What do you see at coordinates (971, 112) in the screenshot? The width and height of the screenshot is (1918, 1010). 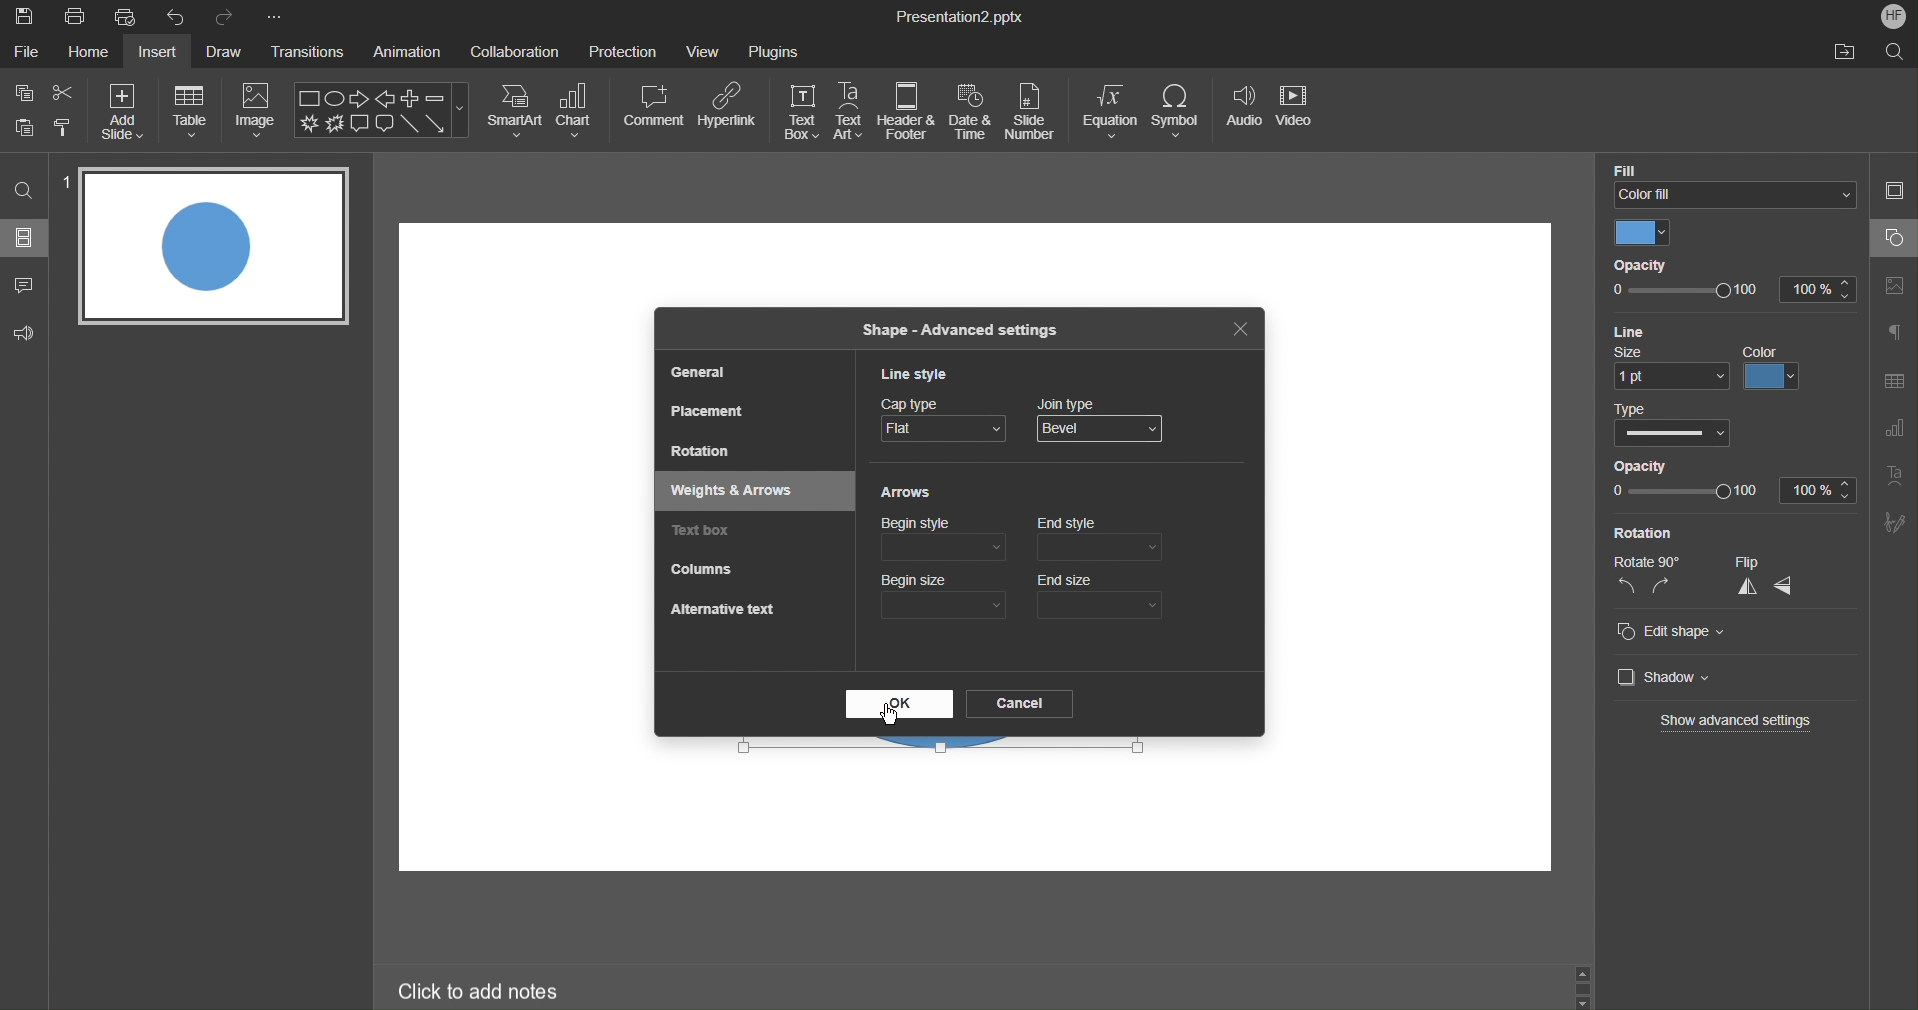 I see `Date & Time` at bounding box center [971, 112].